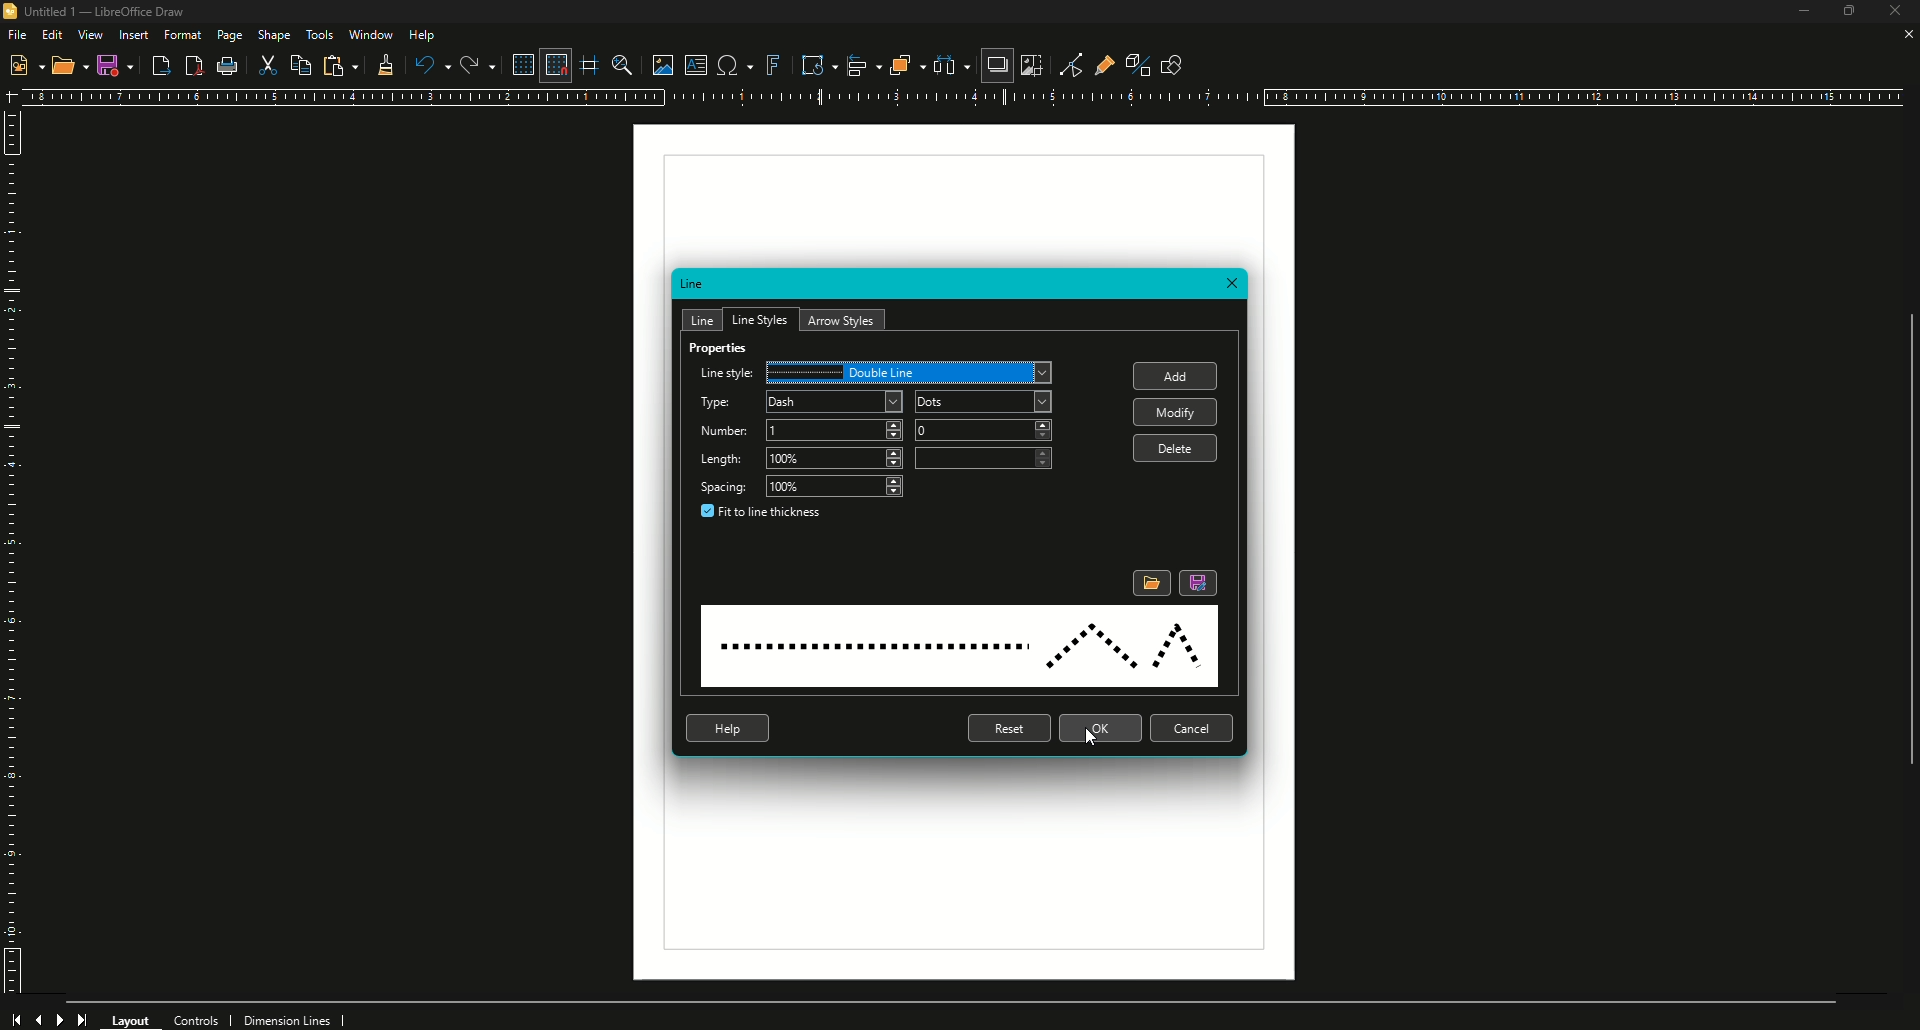  I want to click on Save, so click(115, 65).